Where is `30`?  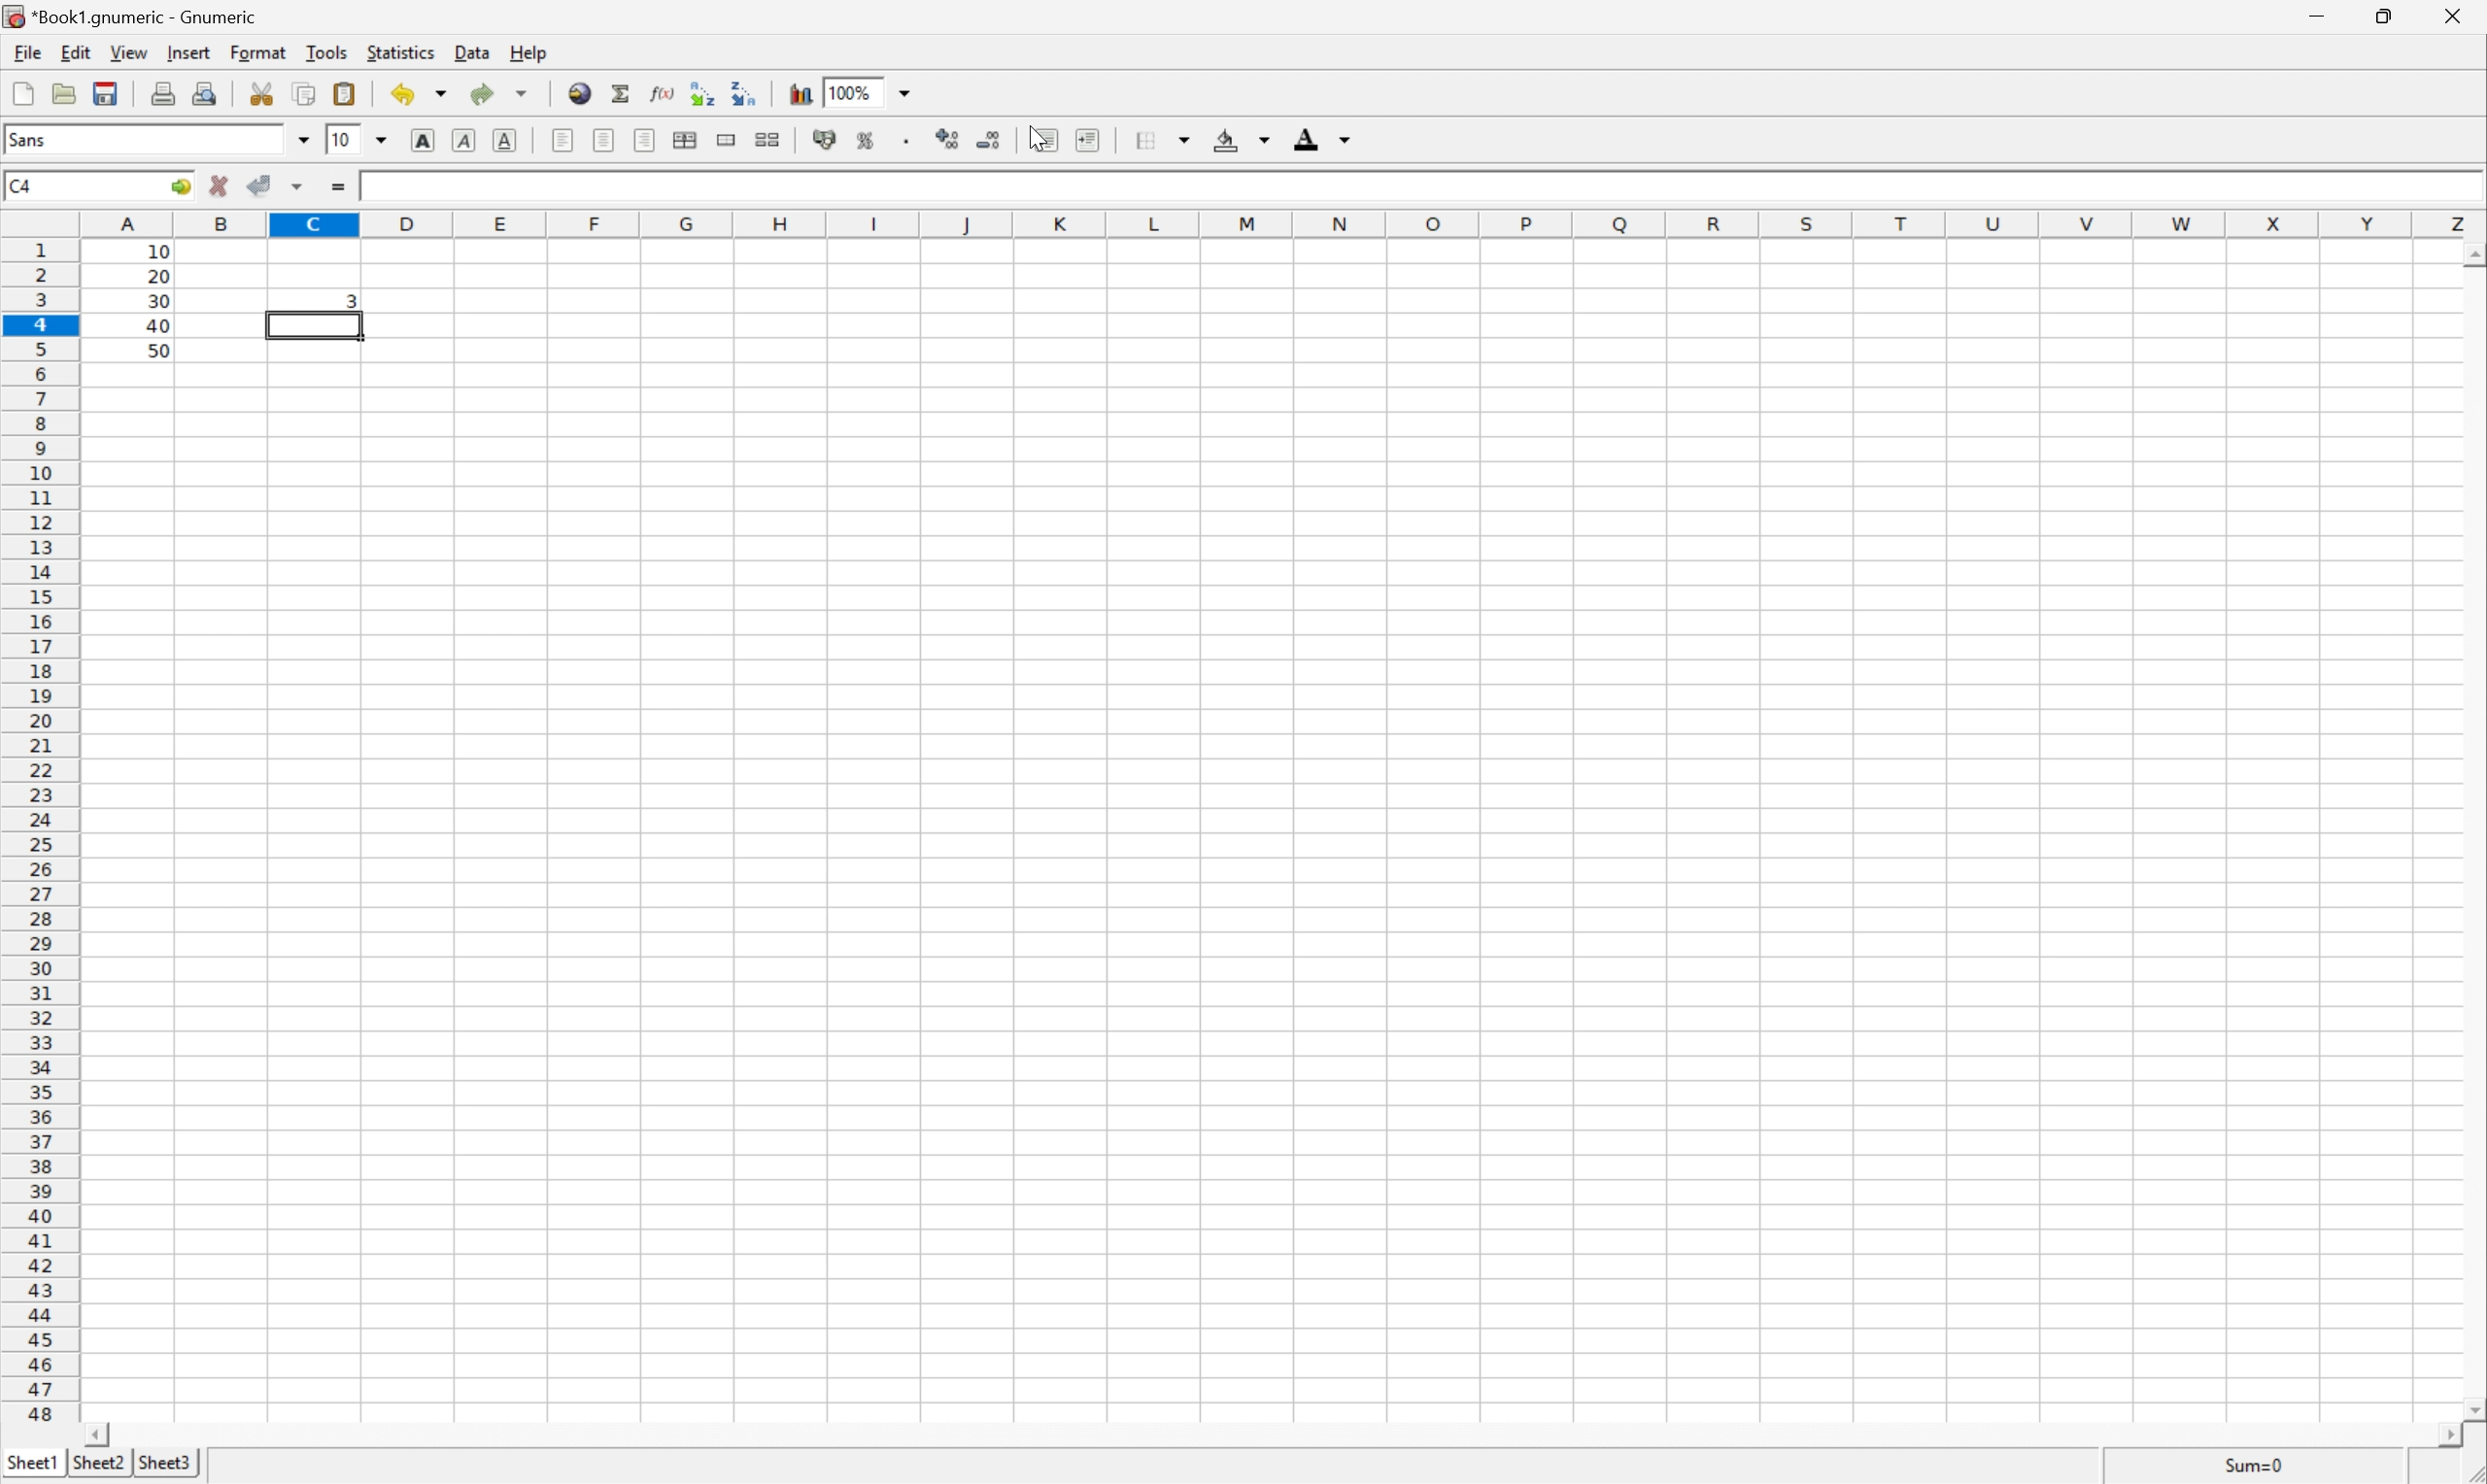
30 is located at coordinates (159, 301).